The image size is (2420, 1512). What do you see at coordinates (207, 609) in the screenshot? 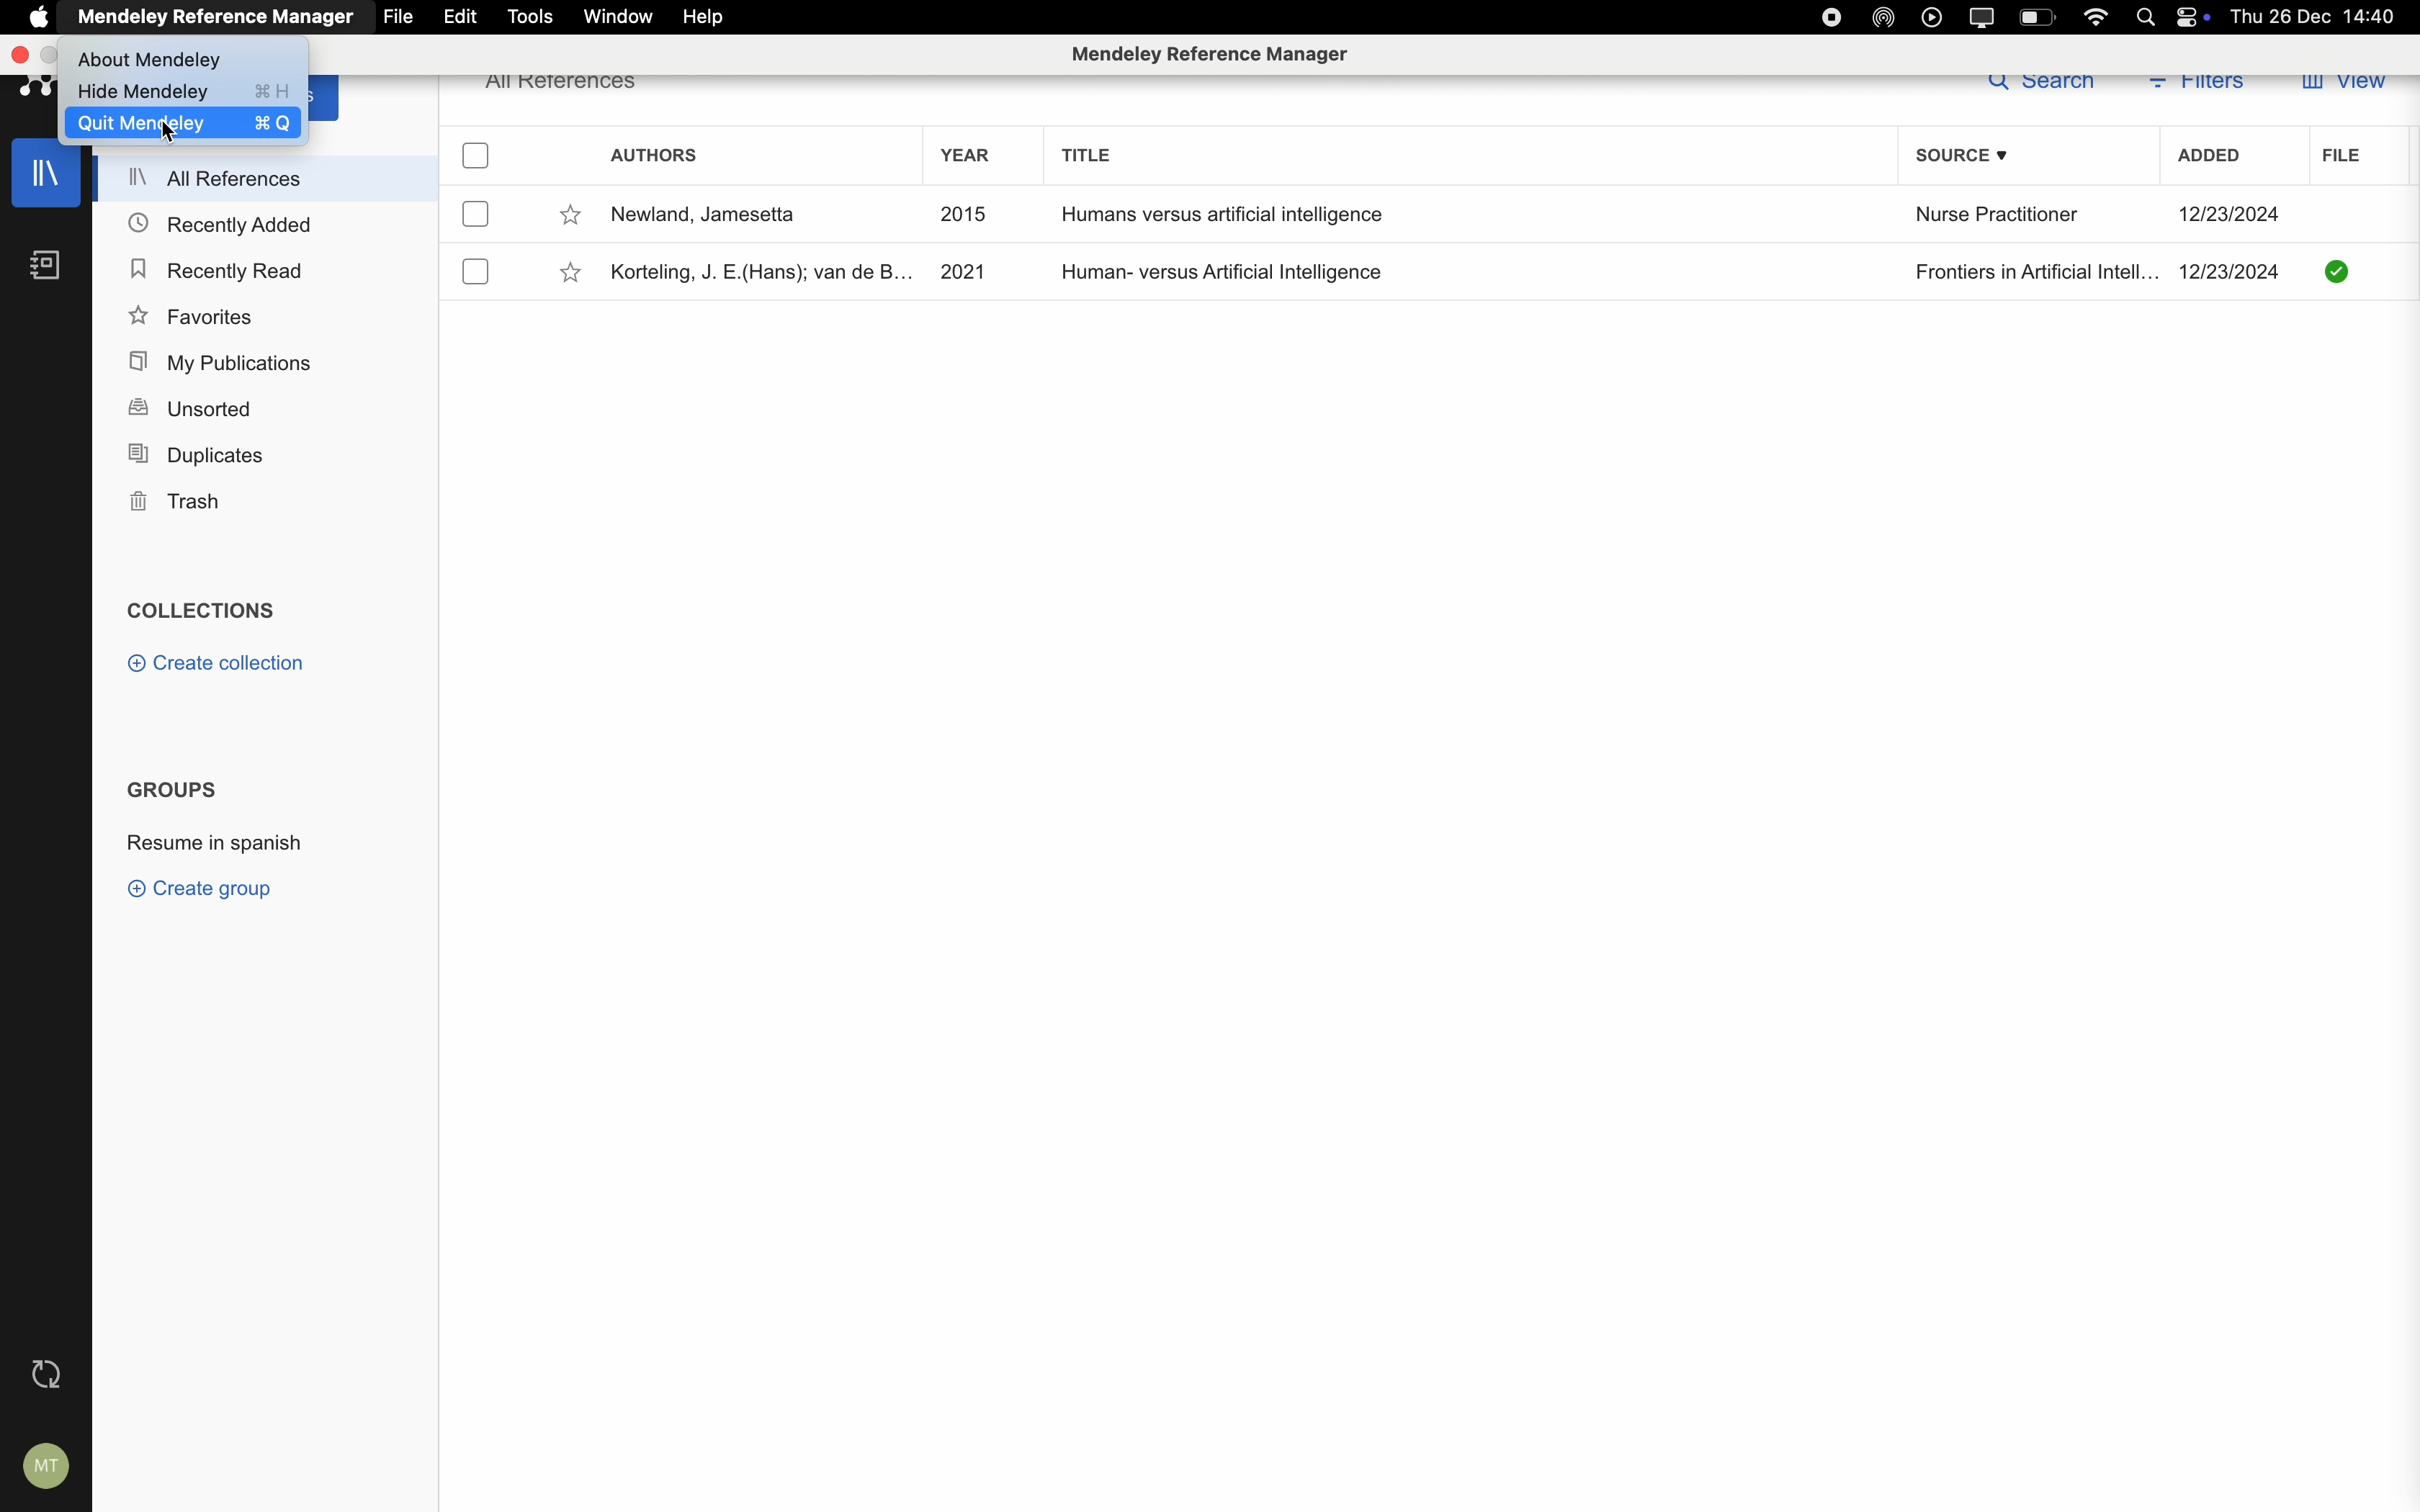
I see `collections` at bounding box center [207, 609].